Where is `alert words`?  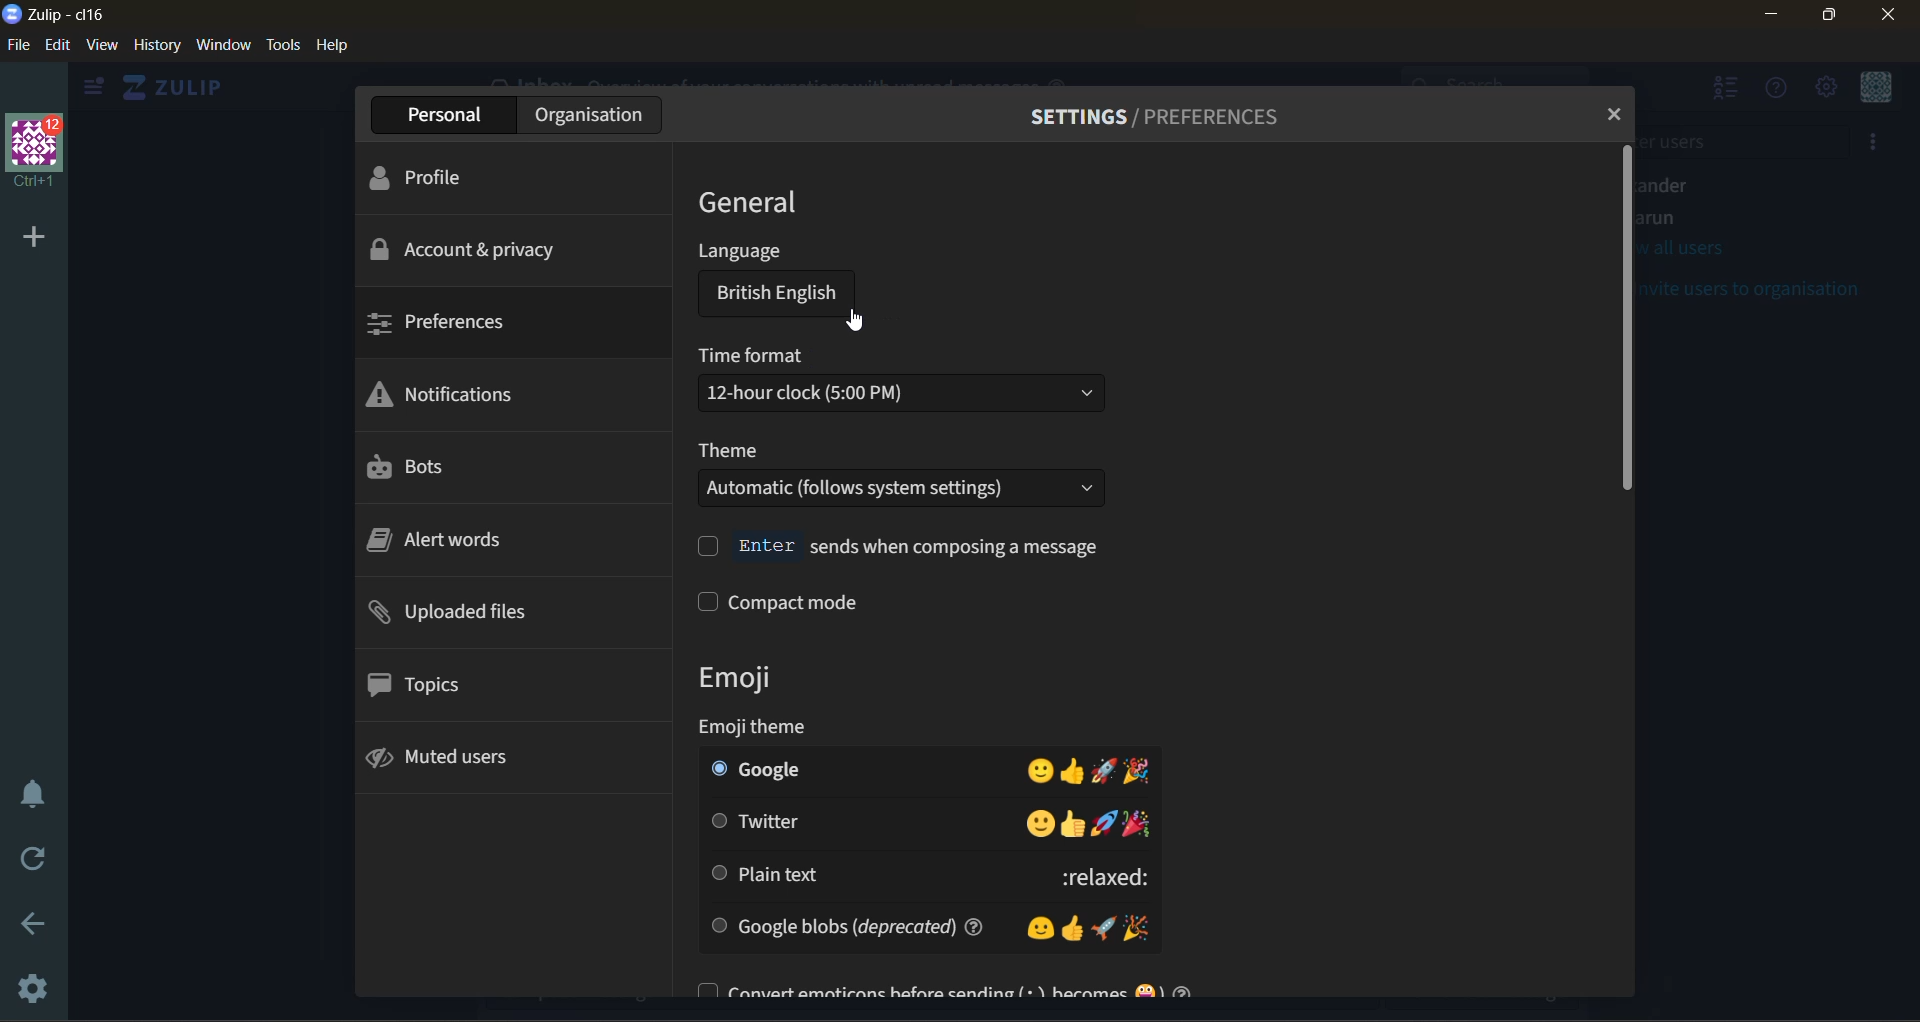 alert words is located at coordinates (437, 544).